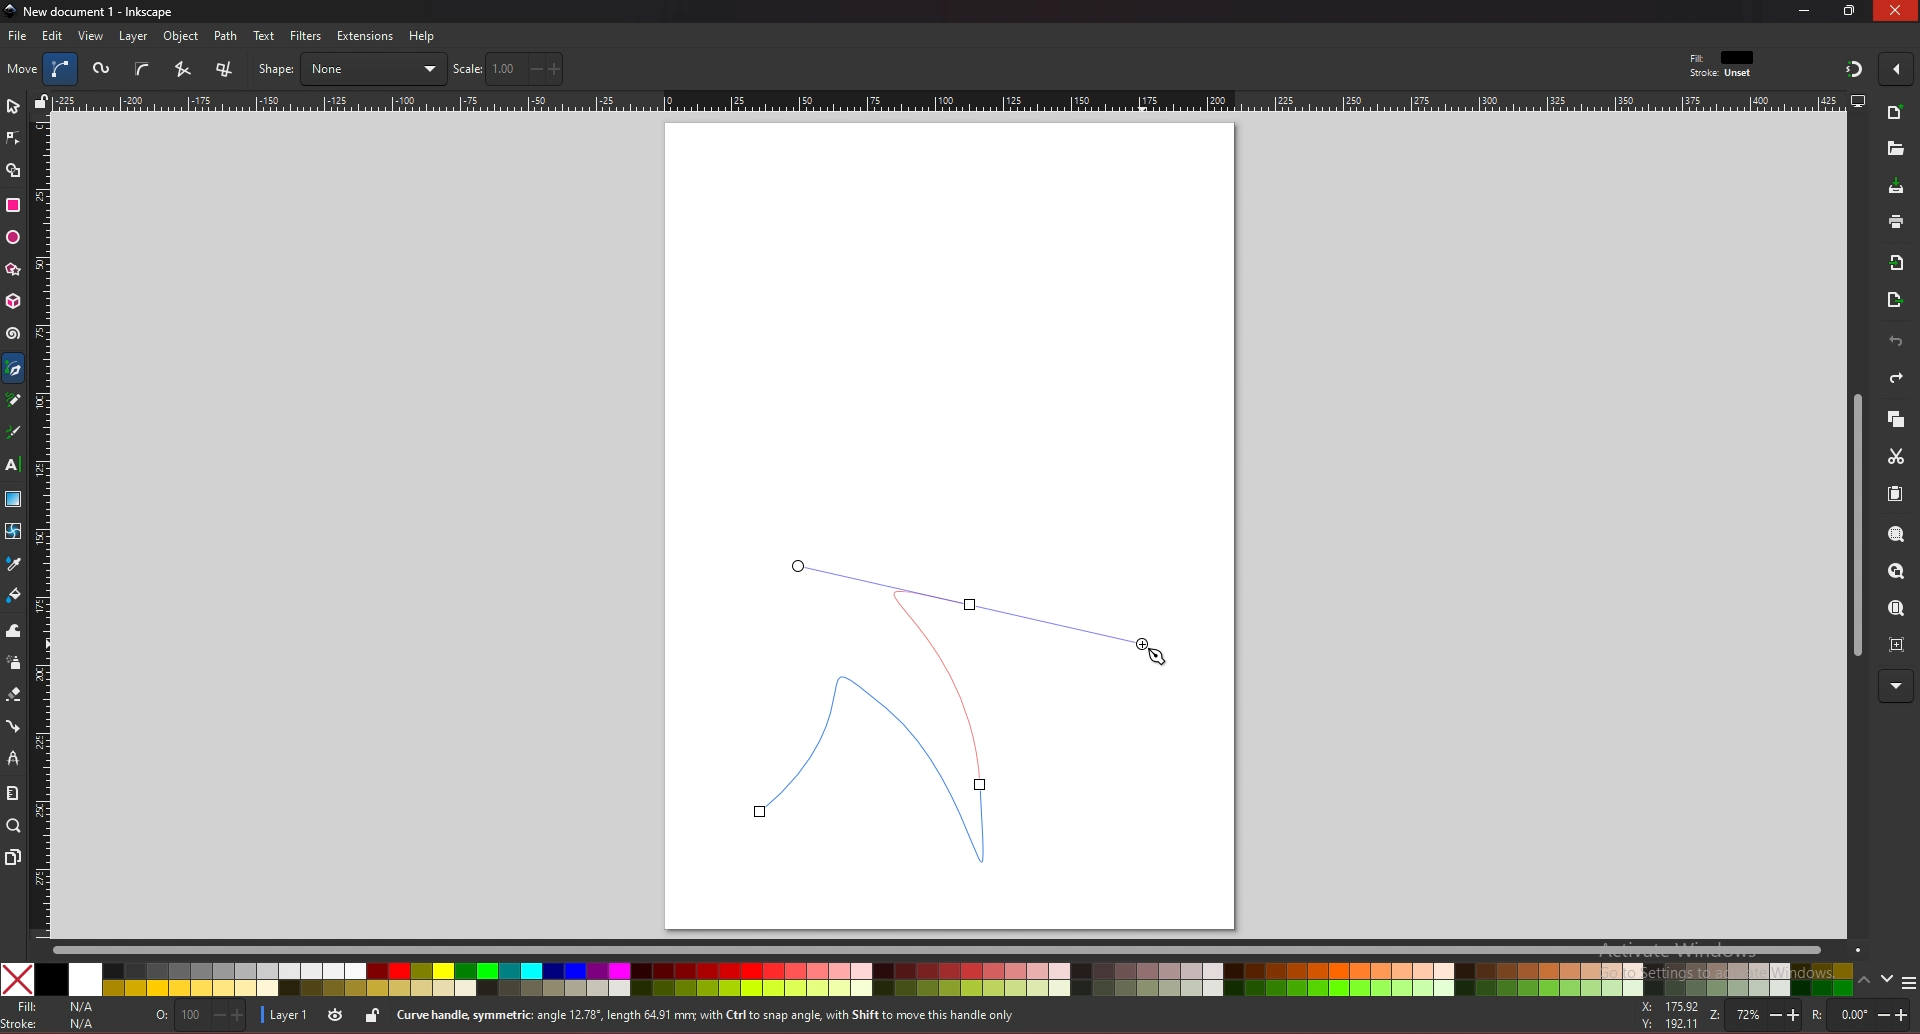 The height and width of the screenshot is (1034, 1920). Describe the element at coordinates (1896, 687) in the screenshot. I see `more` at that location.